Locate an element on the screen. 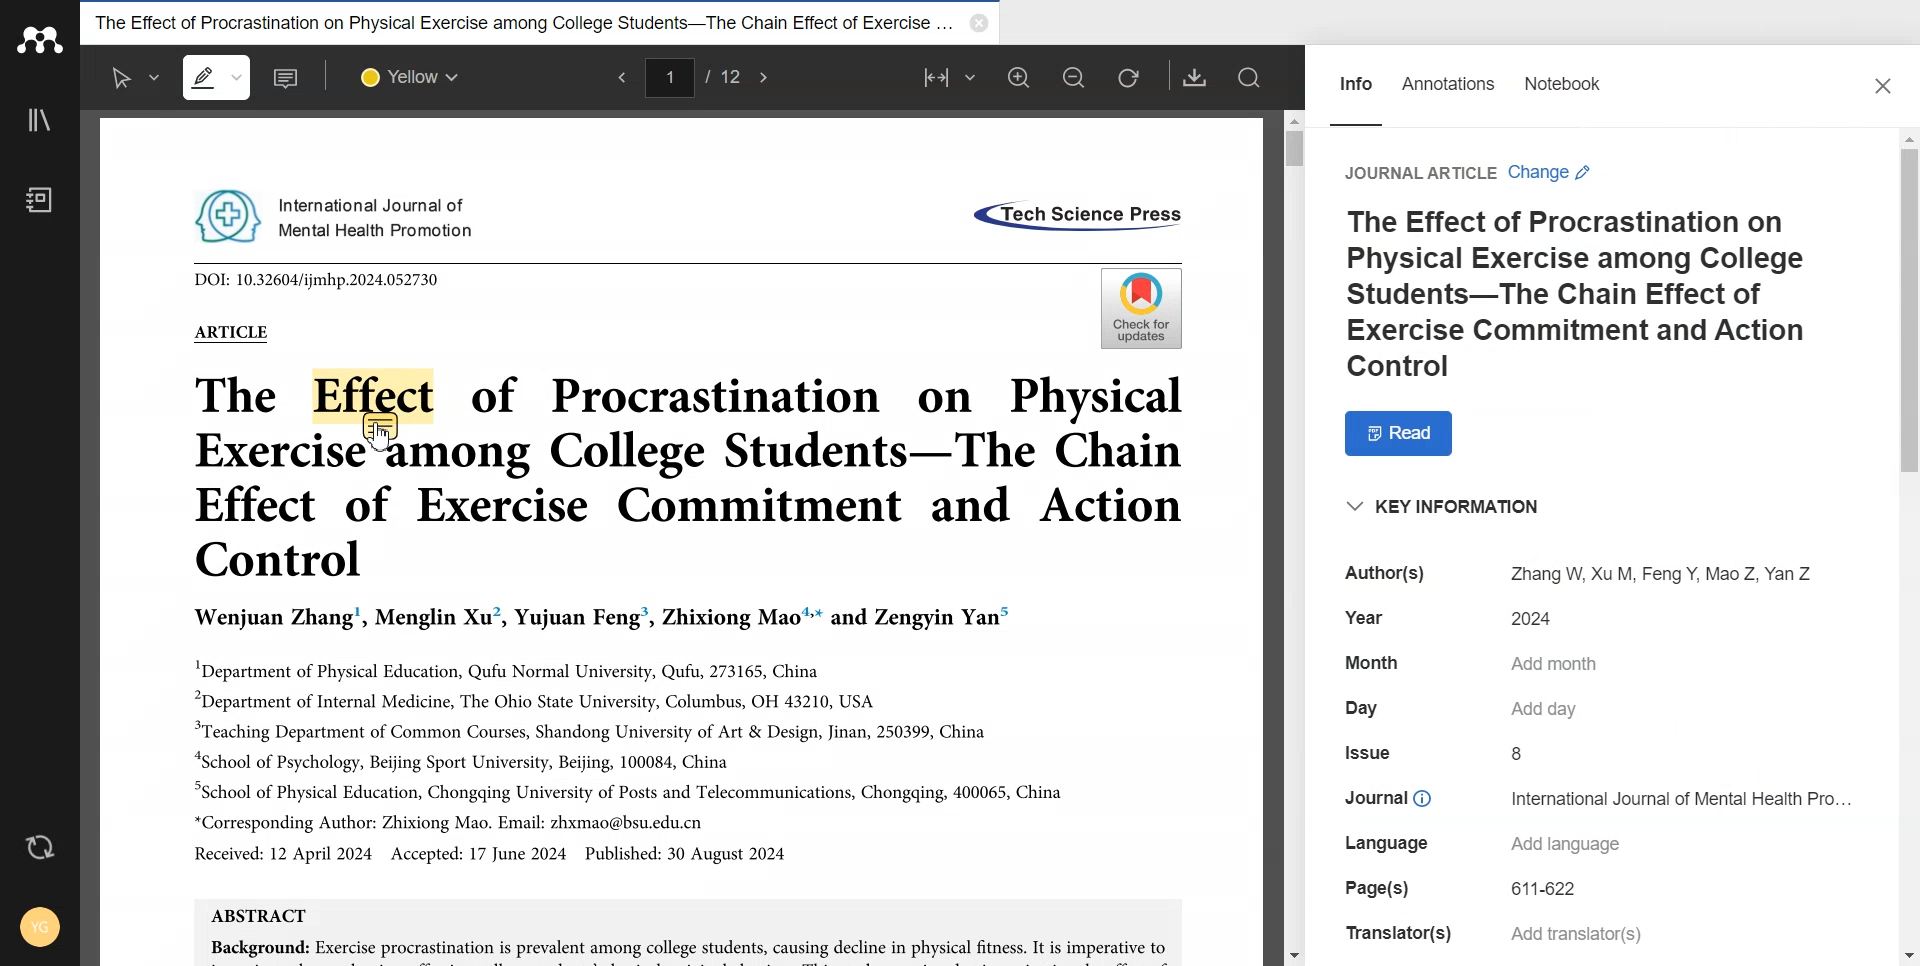 This screenshot has width=1920, height=966. Next is located at coordinates (762, 78).